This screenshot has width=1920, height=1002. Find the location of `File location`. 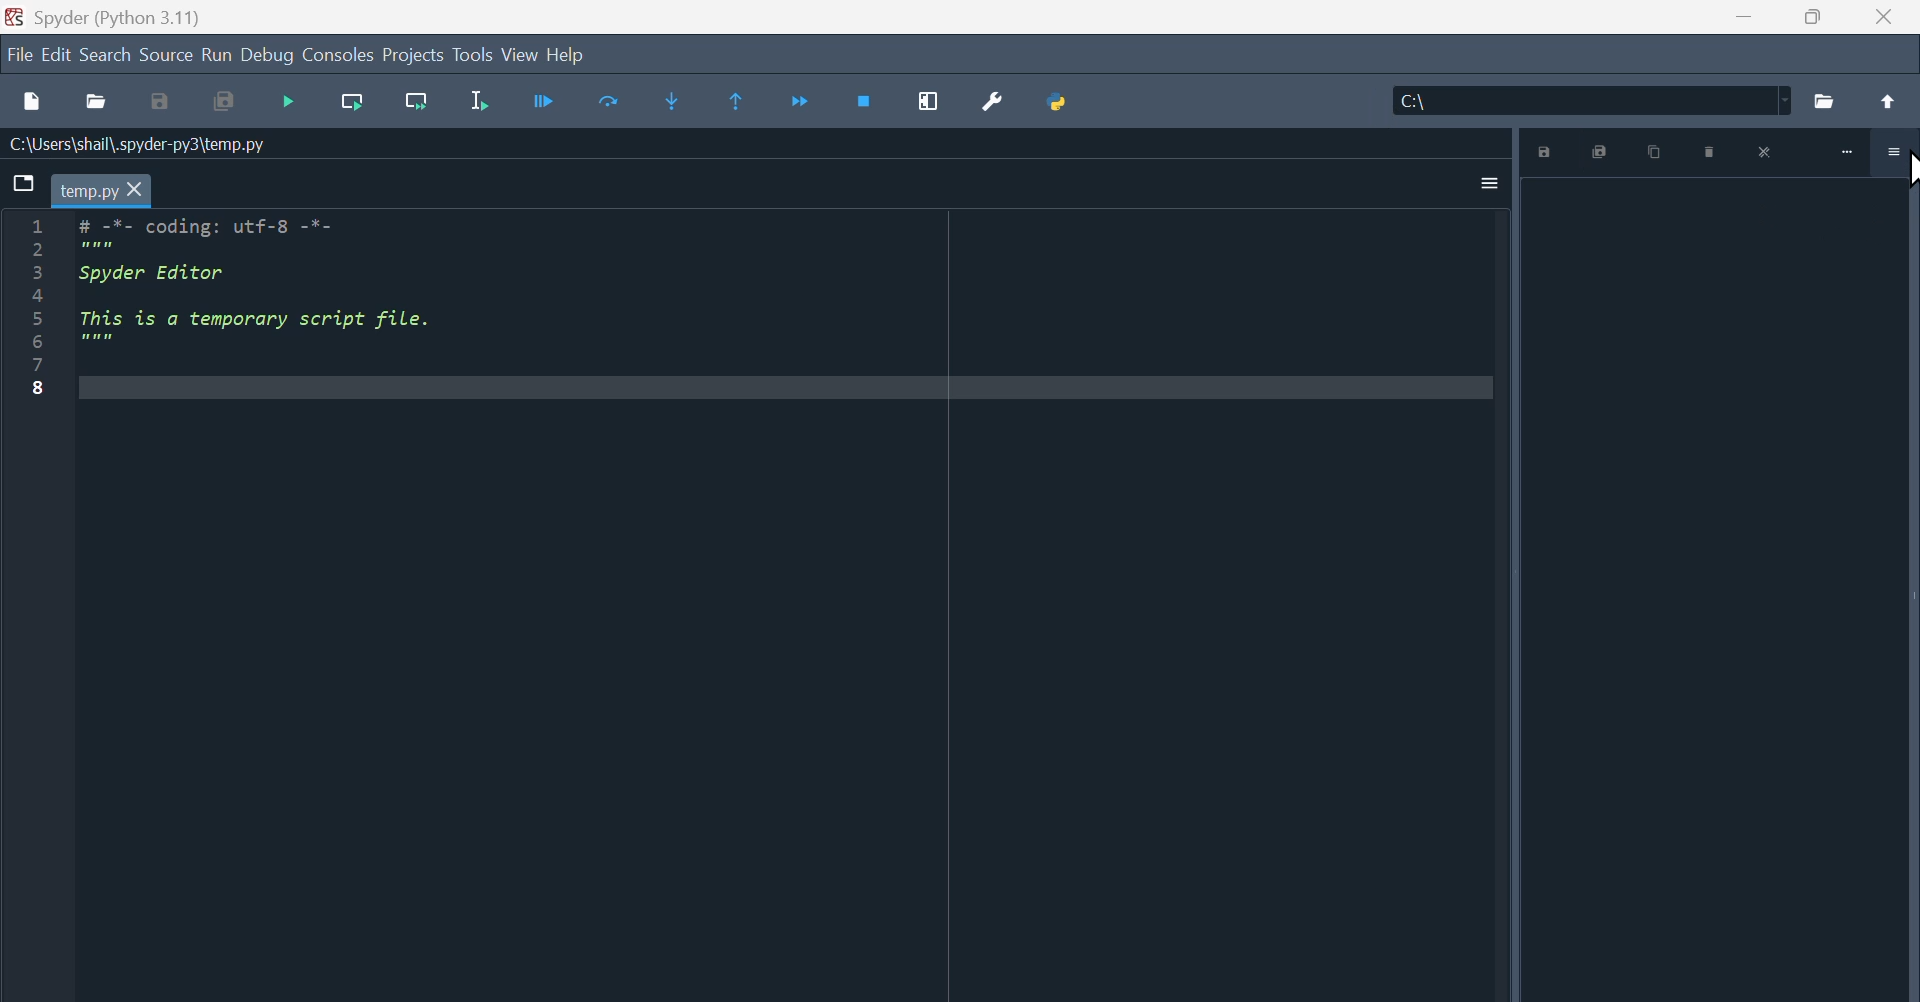

File location is located at coordinates (1586, 101).